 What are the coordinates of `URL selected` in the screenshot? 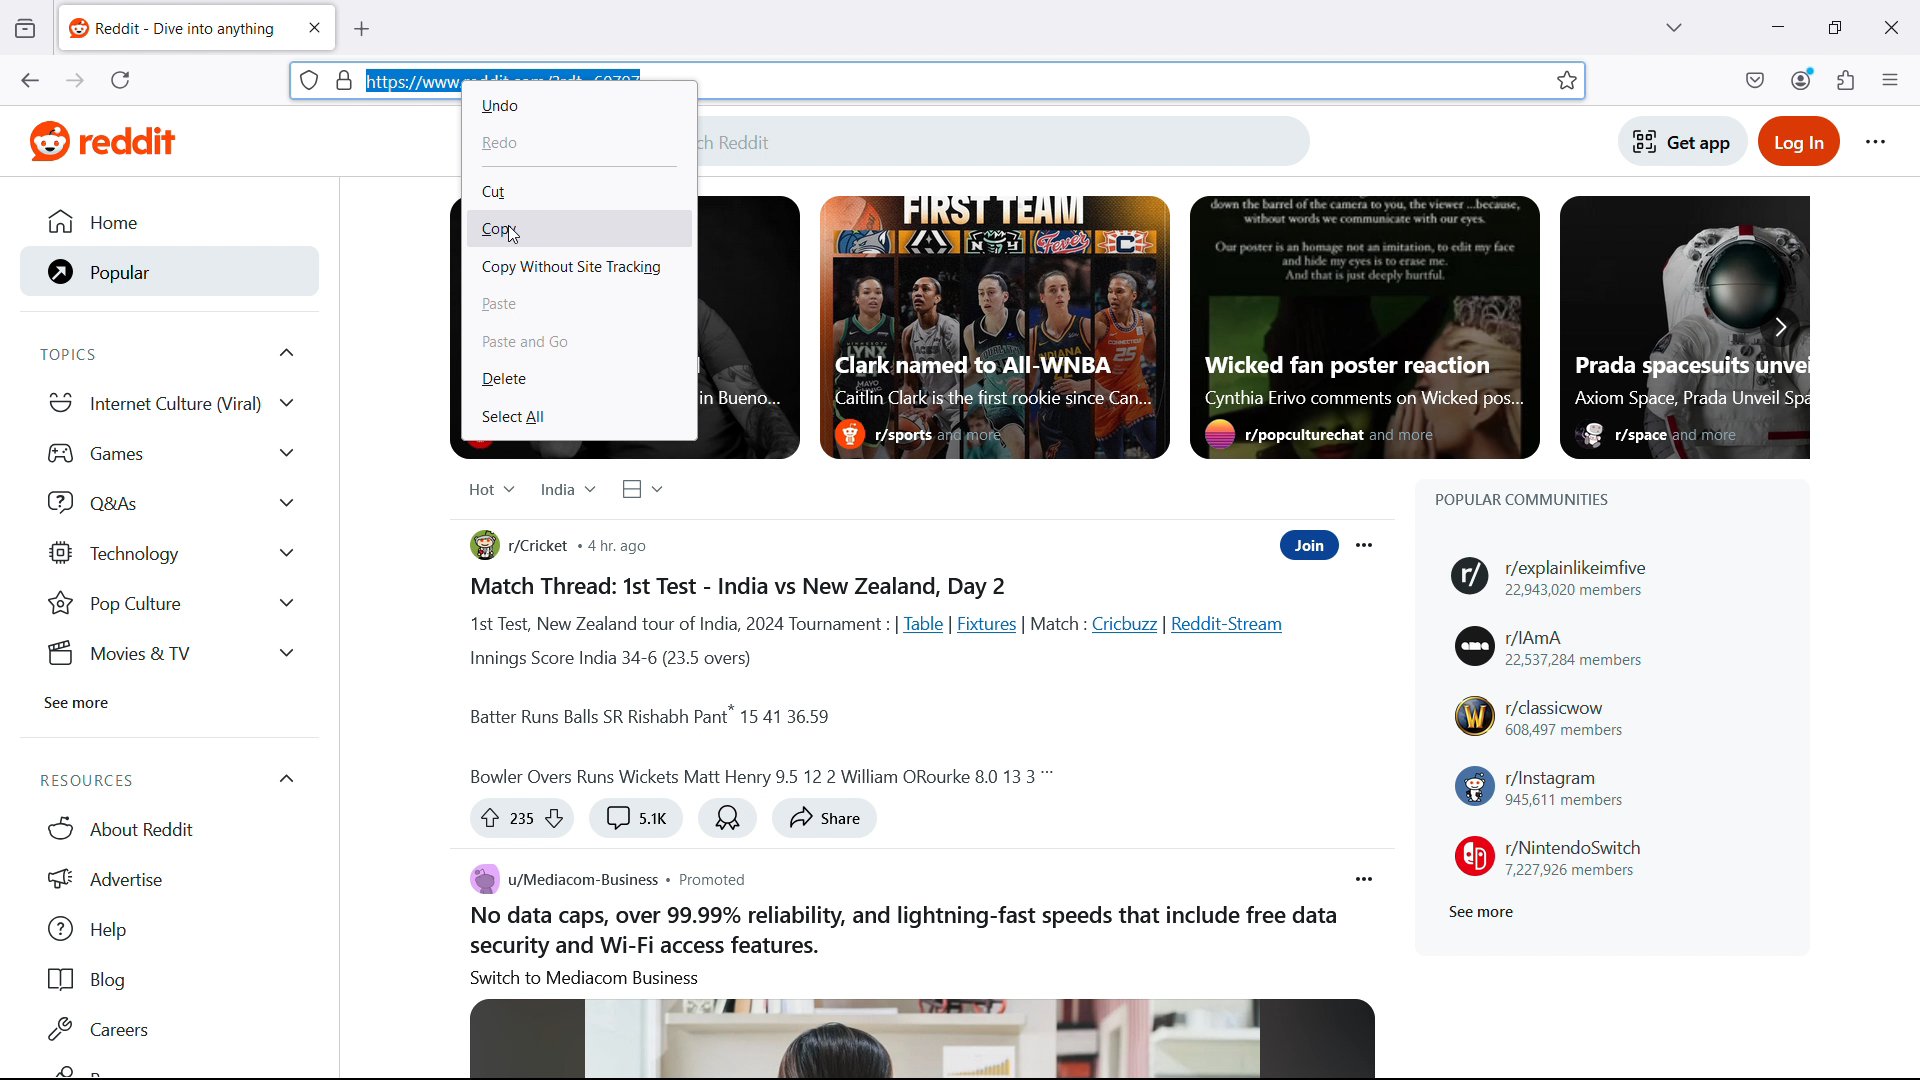 It's located at (504, 80).